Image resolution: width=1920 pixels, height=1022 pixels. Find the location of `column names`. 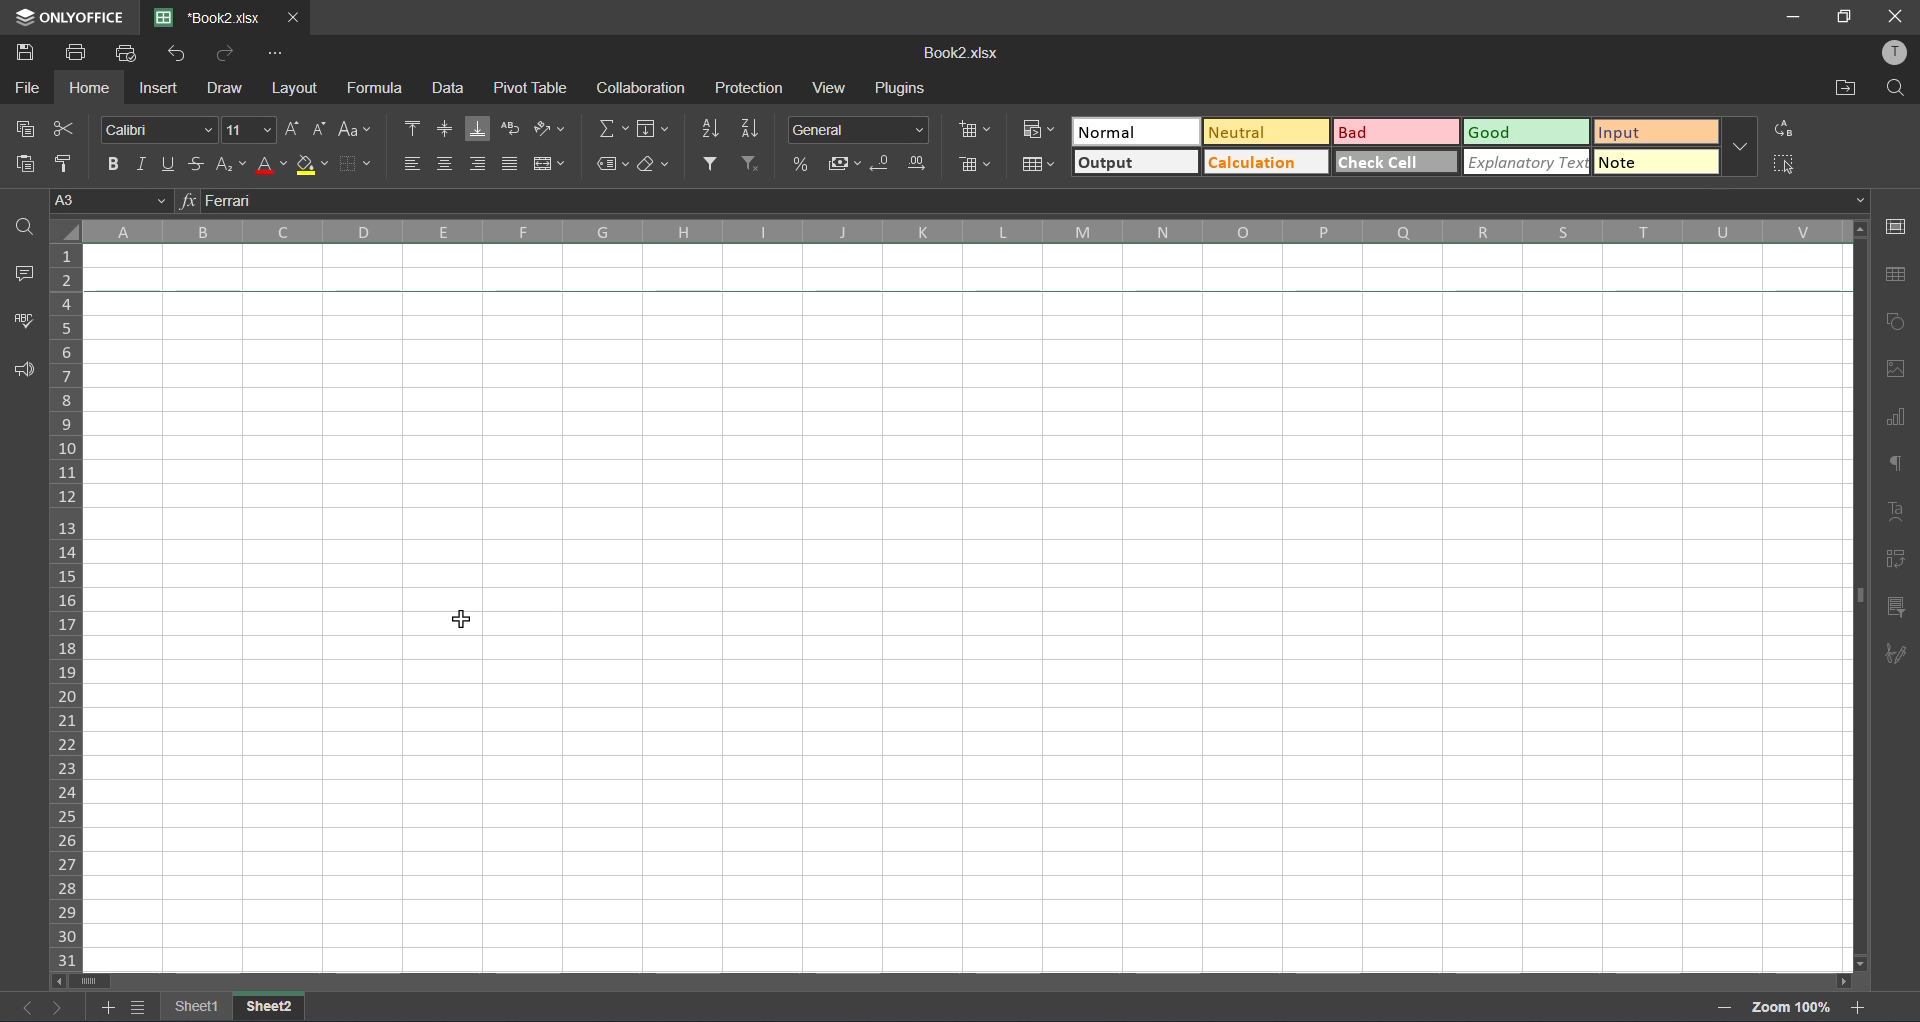

column names is located at coordinates (960, 231).